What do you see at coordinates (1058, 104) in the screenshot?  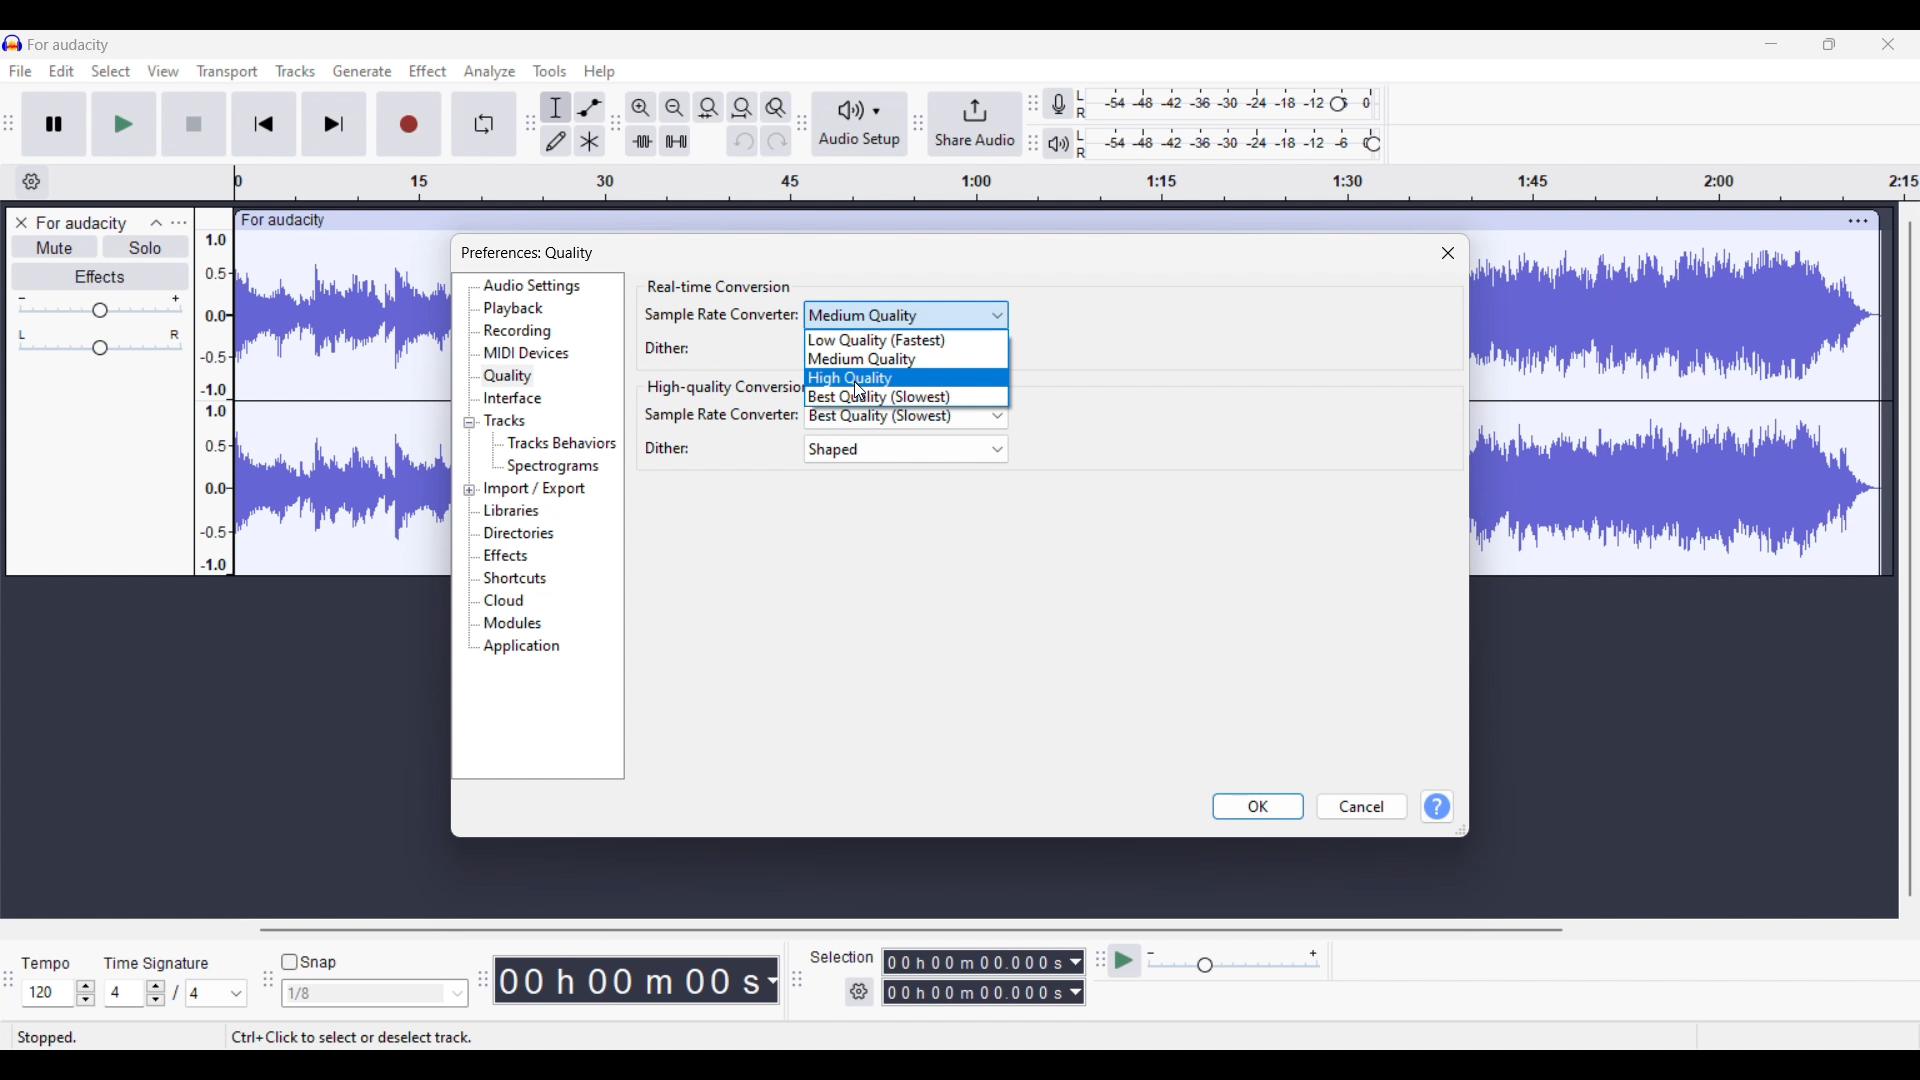 I see `Record meter` at bounding box center [1058, 104].